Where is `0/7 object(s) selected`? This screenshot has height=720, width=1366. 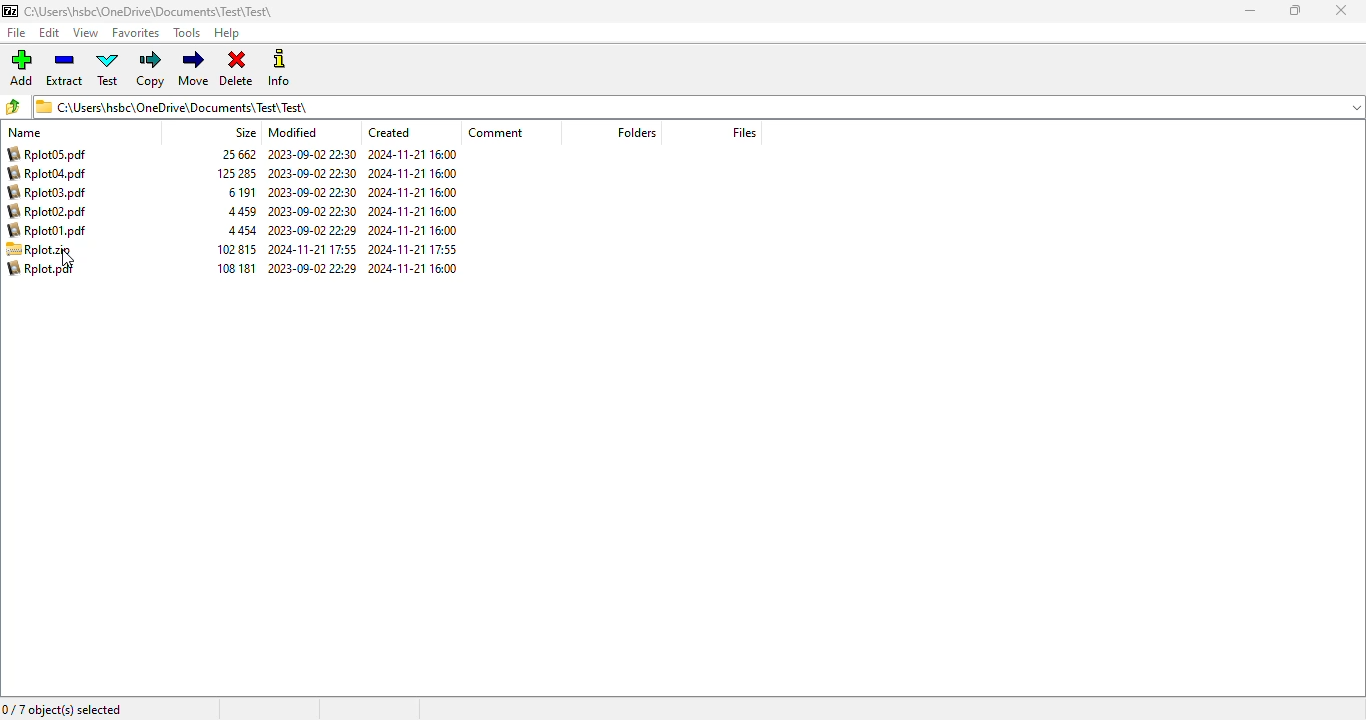
0/7 object(s) selected is located at coordinates (63, 709).